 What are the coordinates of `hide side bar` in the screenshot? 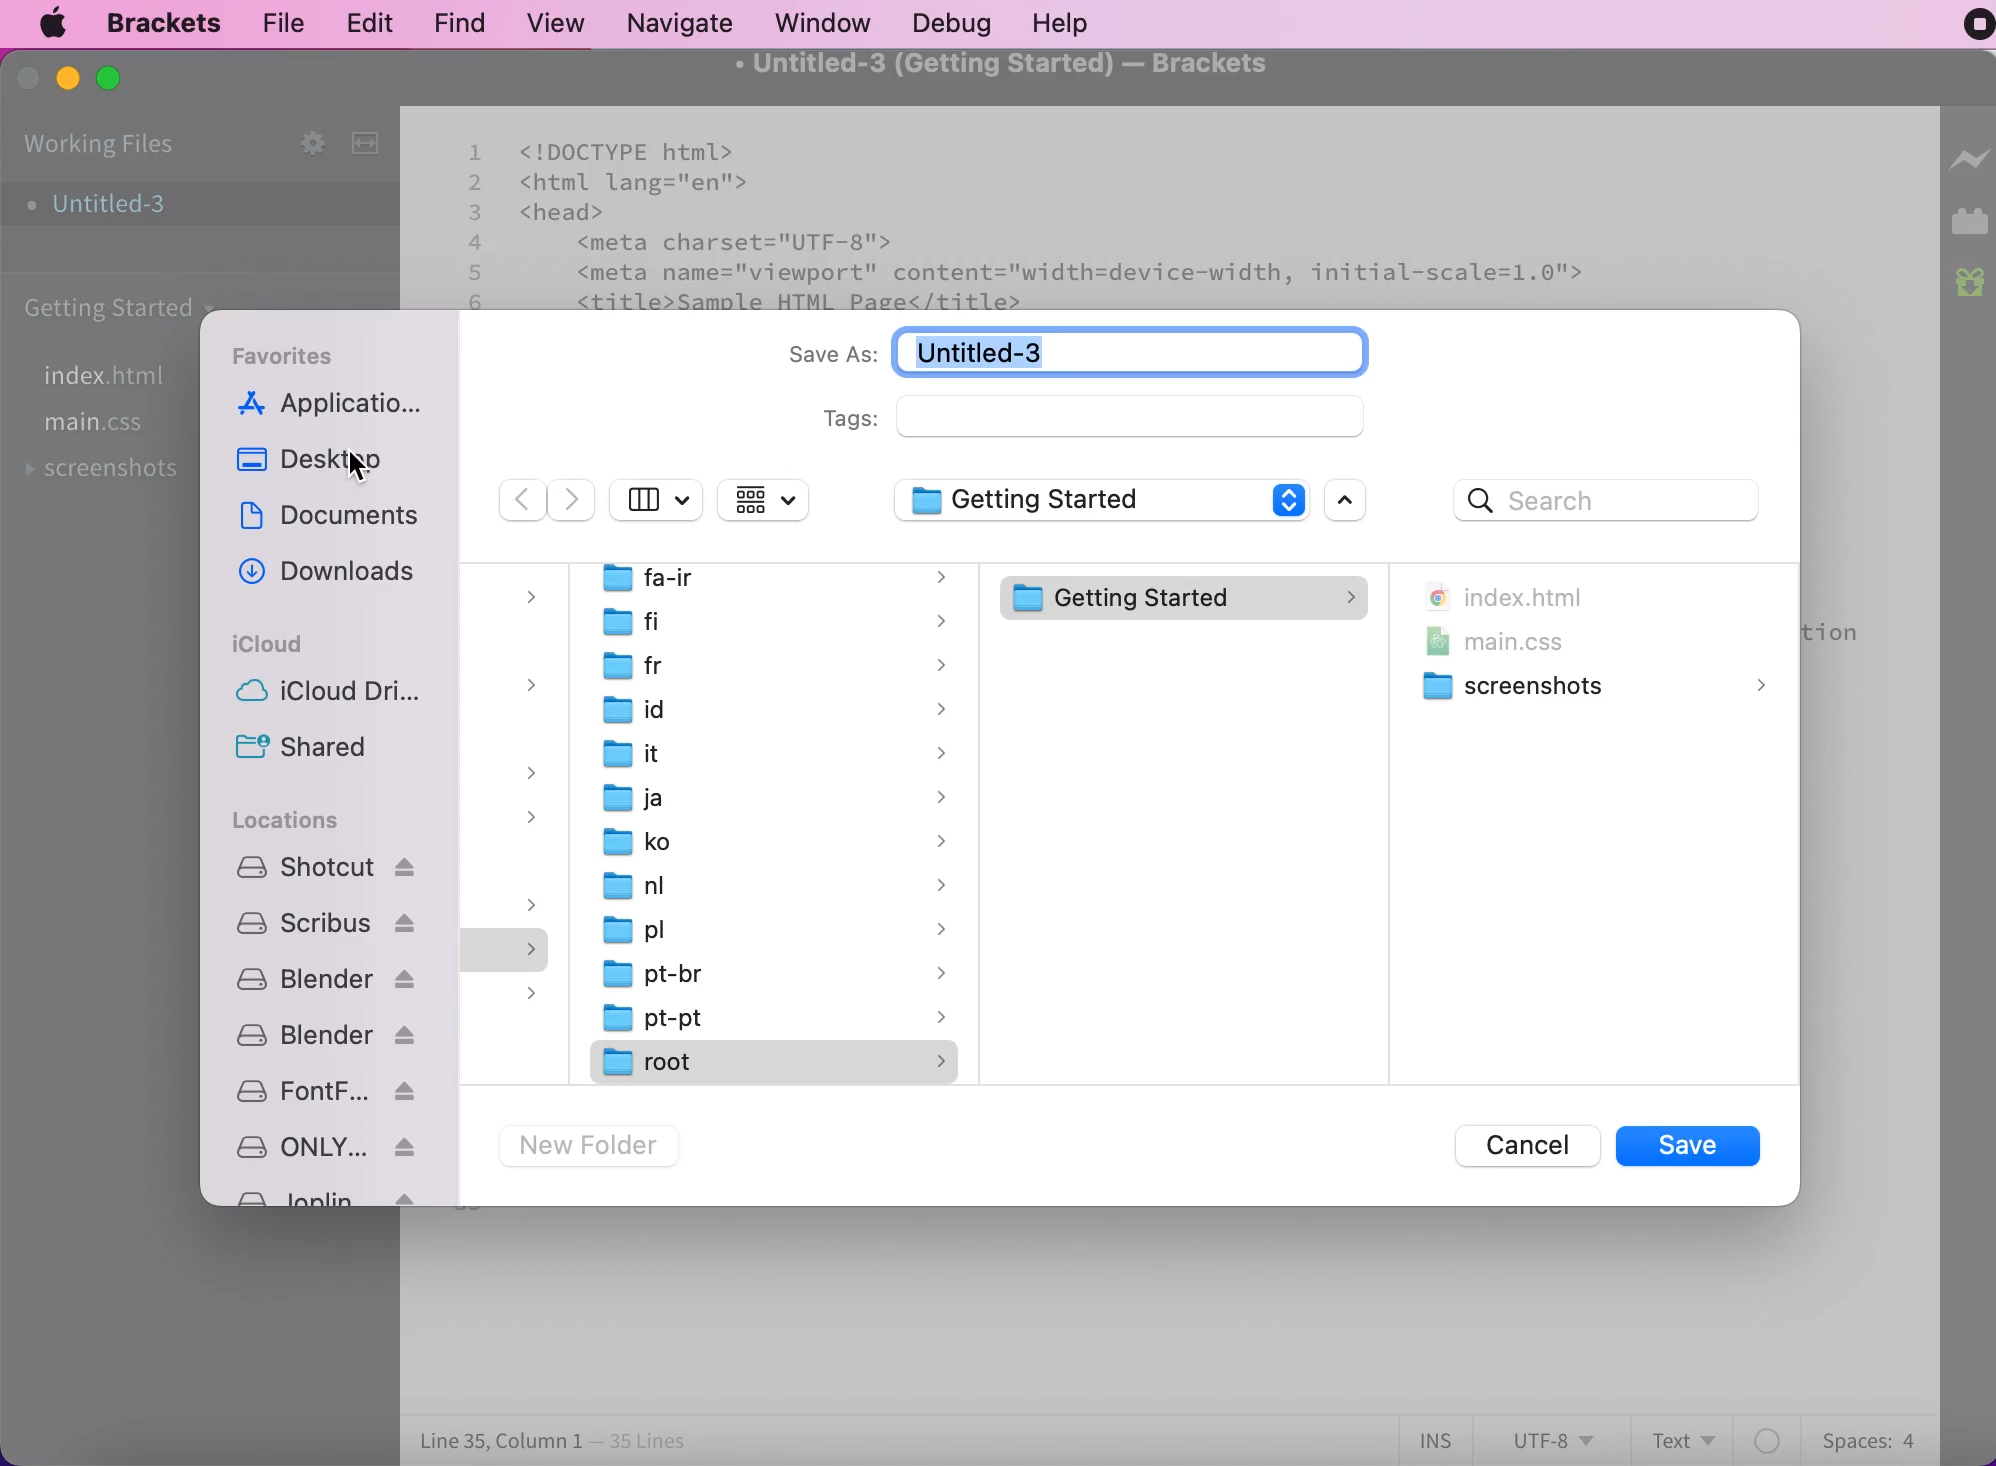 It's located at (657, 502).